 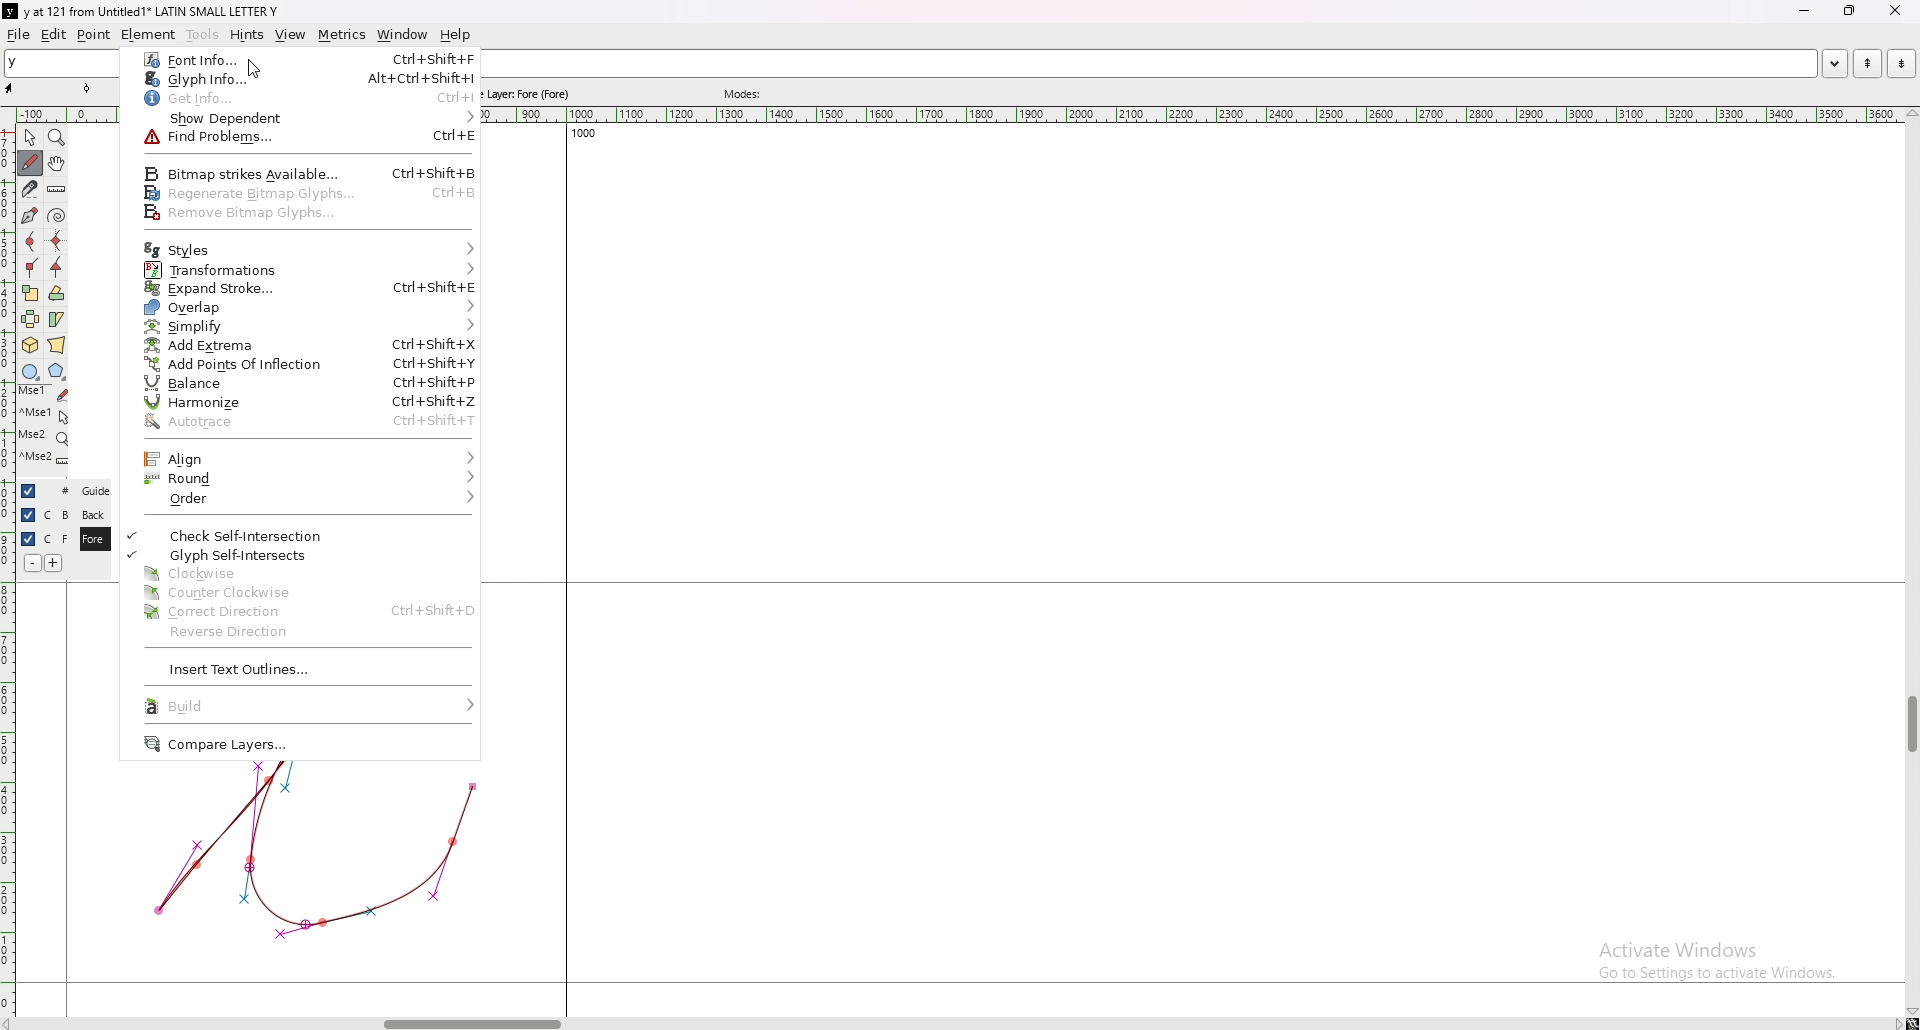 I want to click on bitmap strikes available, so click(x=299, y=174).